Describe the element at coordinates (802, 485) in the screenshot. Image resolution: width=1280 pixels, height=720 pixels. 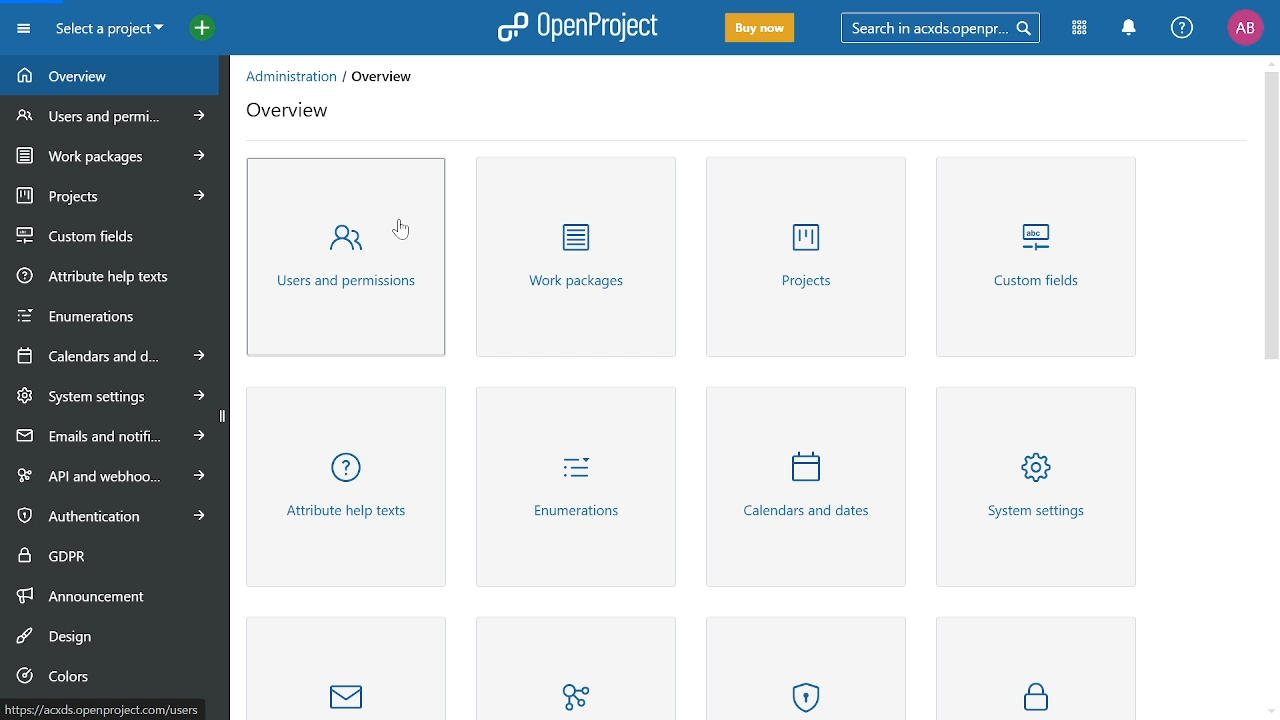
I see `Calenders and dates` at that location.